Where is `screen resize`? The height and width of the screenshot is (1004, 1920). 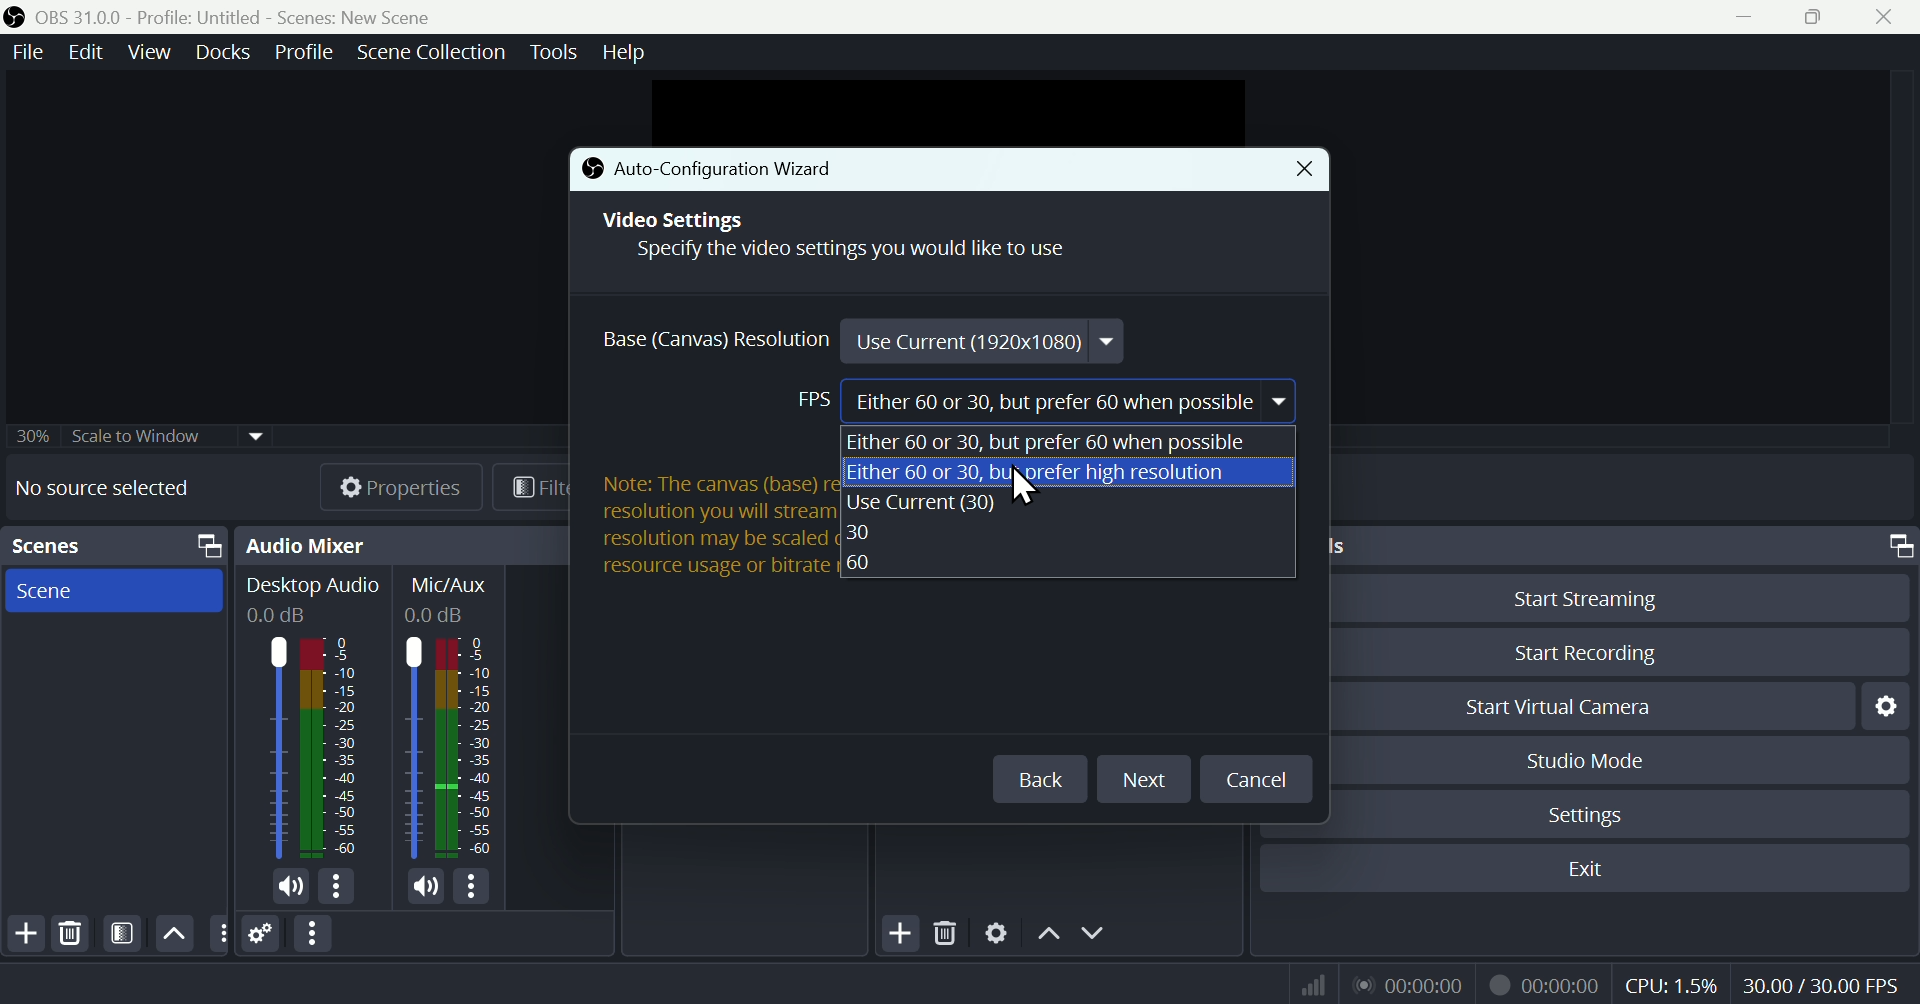
screen resize is located at coordinates (1895, 546).